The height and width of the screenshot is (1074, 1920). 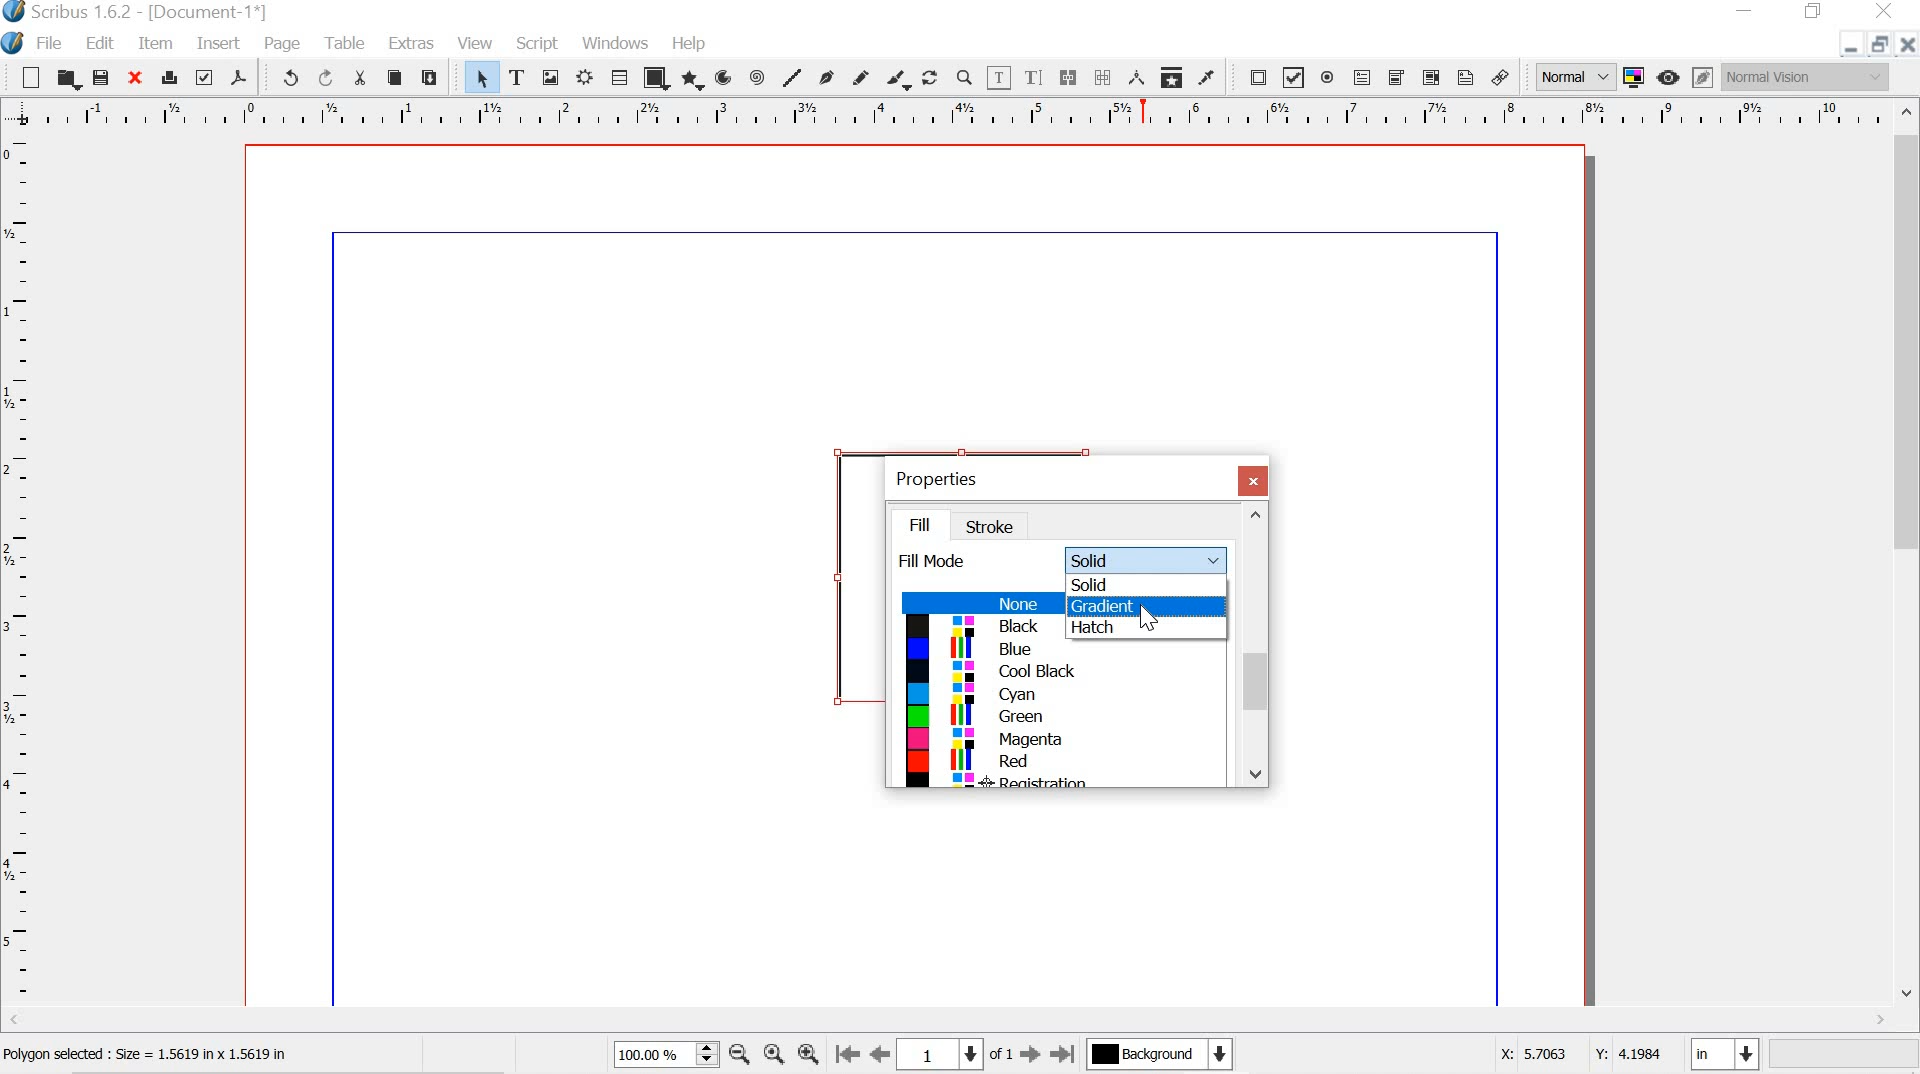 What do you see at coordinates (328, 78) in the screenshot?
I see `redo` at bounding box center [328, 78].